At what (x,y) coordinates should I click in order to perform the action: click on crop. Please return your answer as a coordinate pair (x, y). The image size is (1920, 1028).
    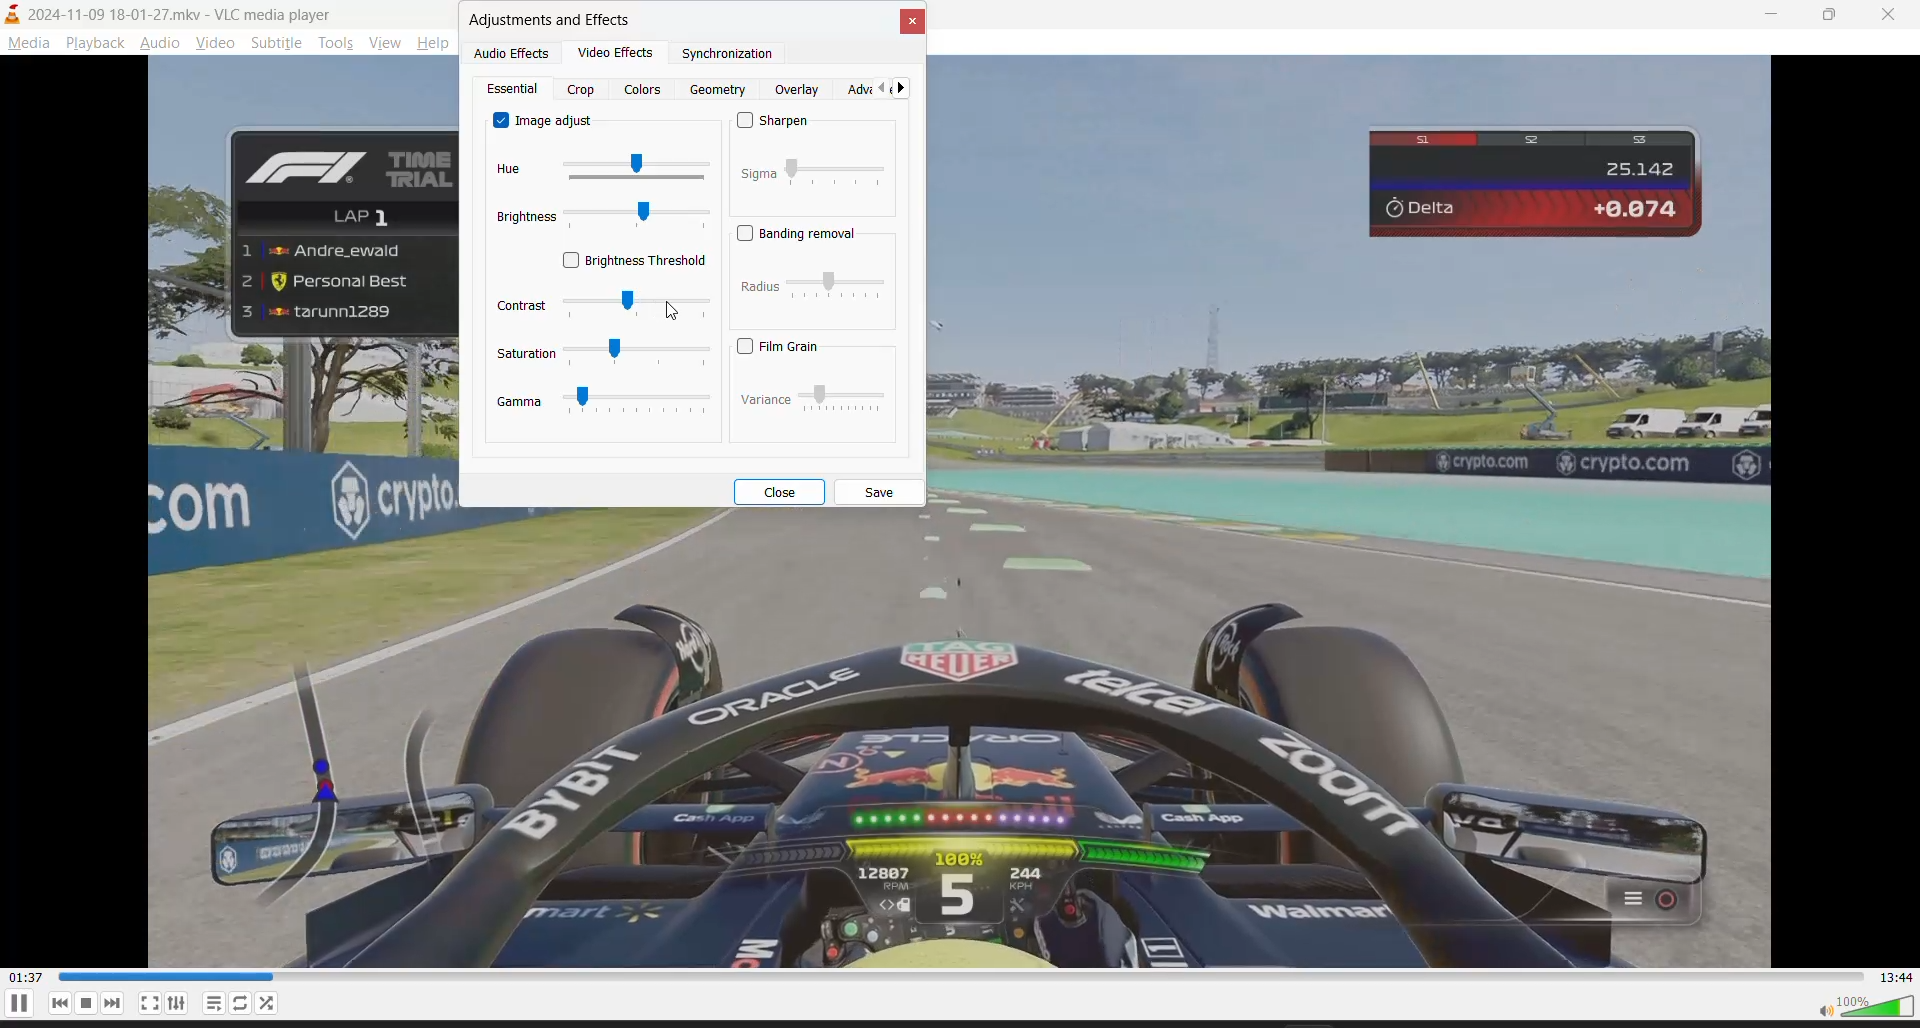
    Looking at the image, I should click on (586, 90).